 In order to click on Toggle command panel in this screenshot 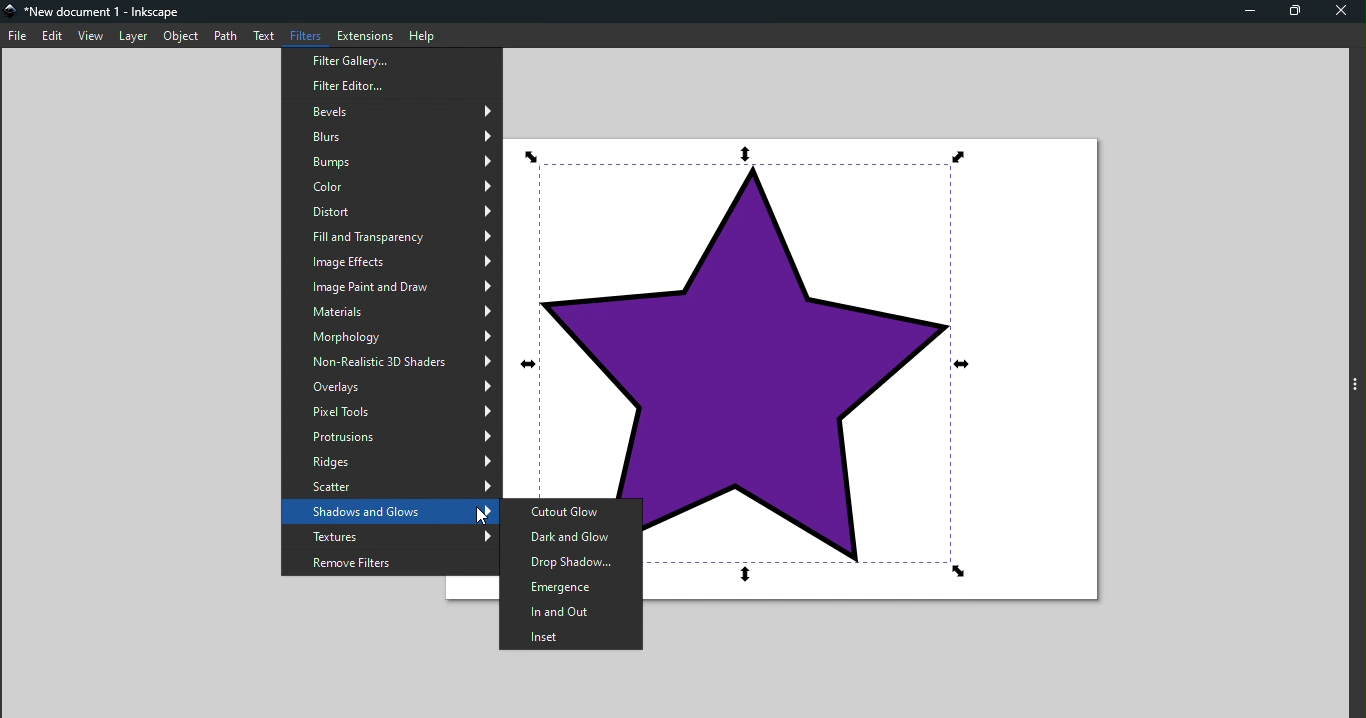, I will do `click(1358, 386)`.